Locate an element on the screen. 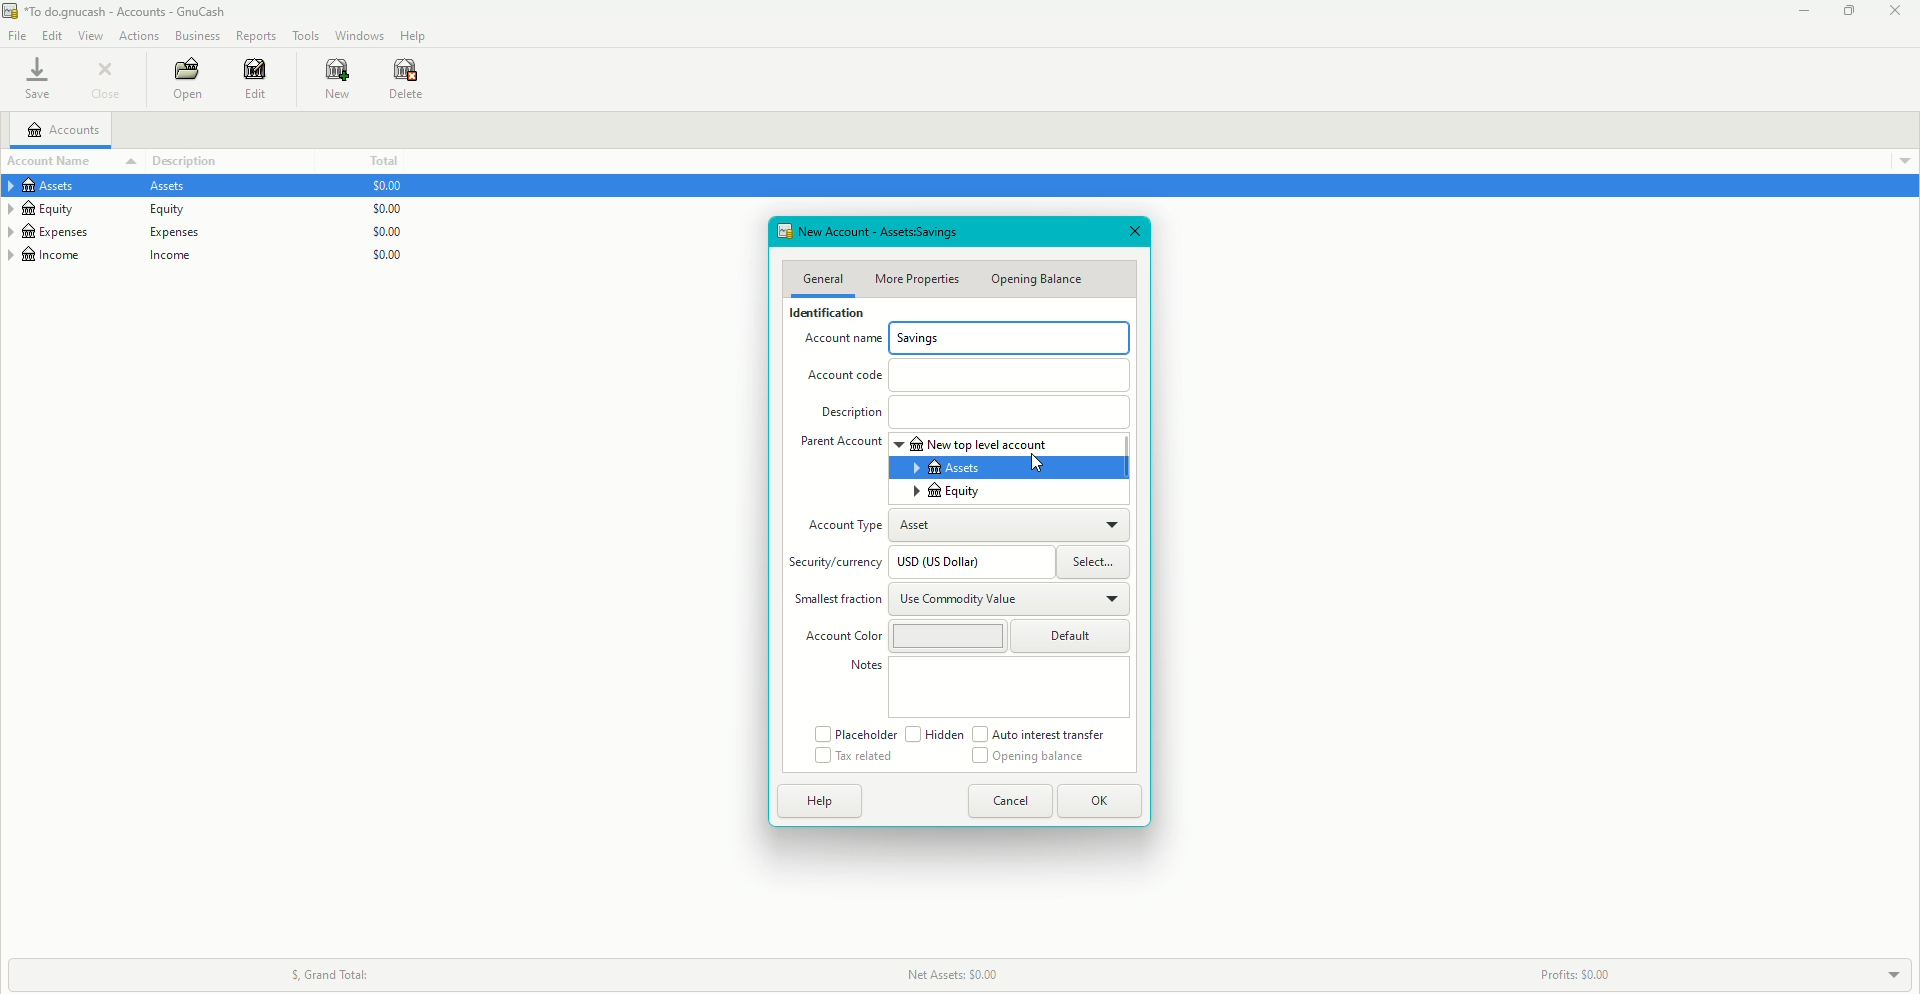  Tools is located at coordinates (306, 36).